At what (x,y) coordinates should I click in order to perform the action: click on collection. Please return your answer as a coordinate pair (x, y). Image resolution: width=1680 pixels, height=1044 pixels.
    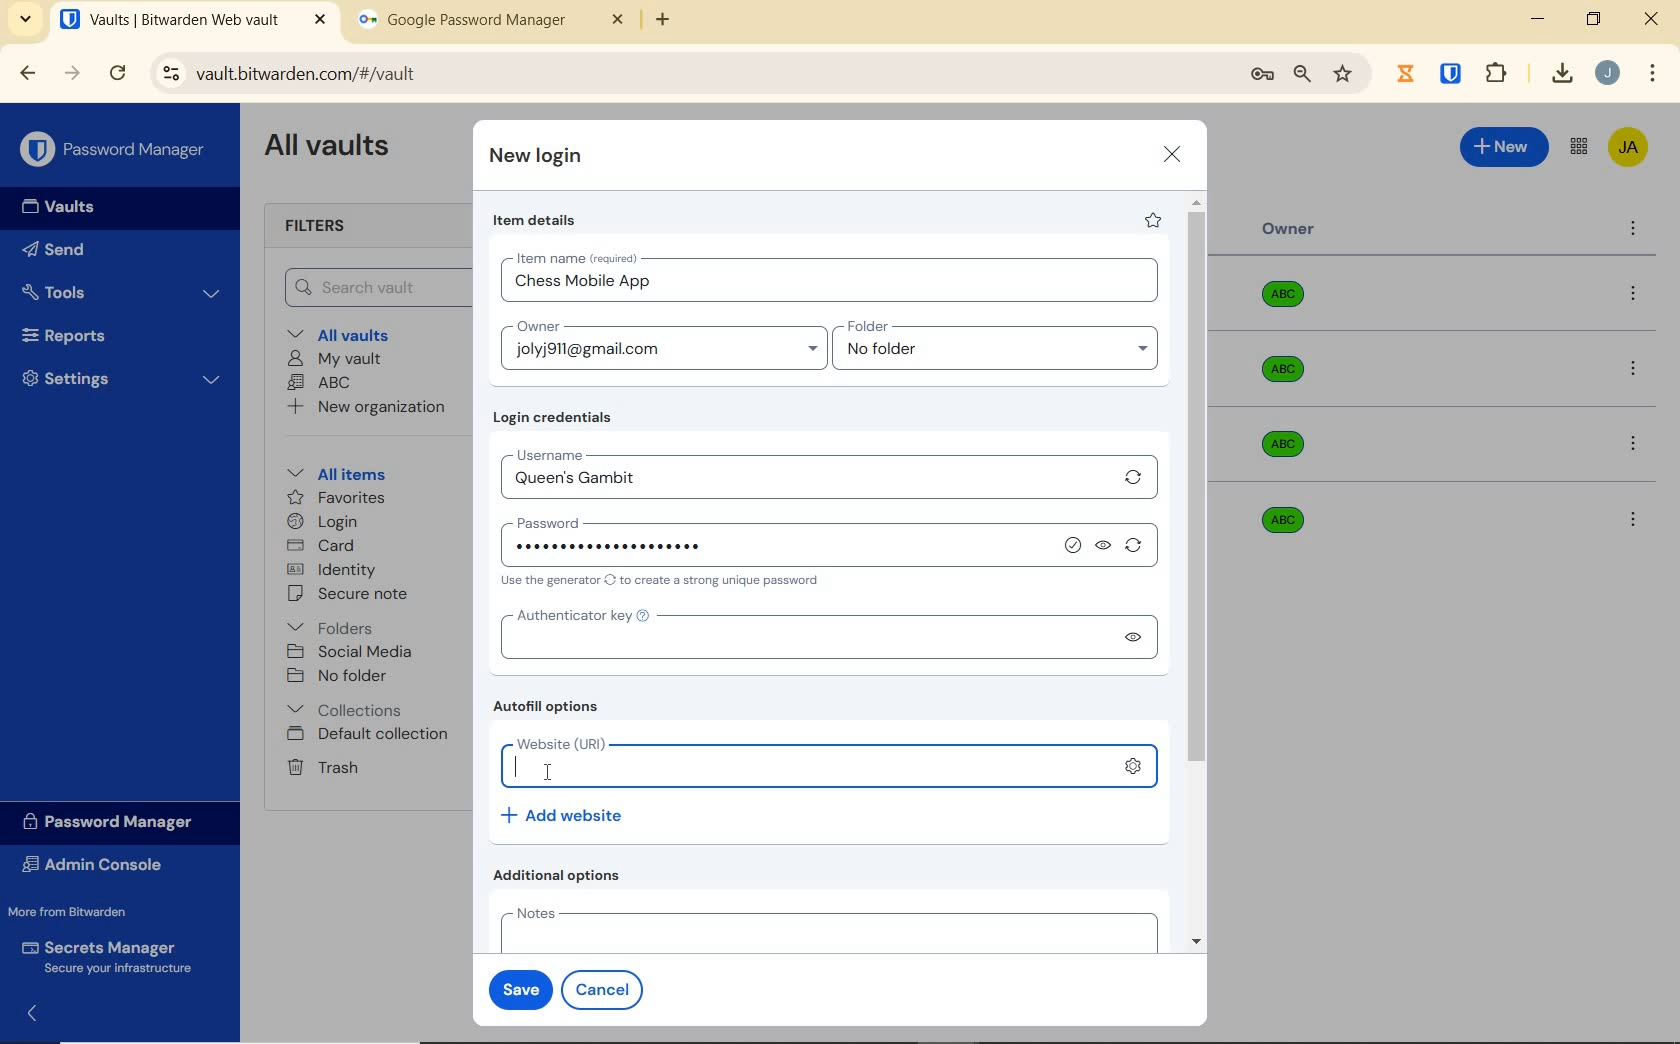
    Looking at the image, I should click on (346, 710).